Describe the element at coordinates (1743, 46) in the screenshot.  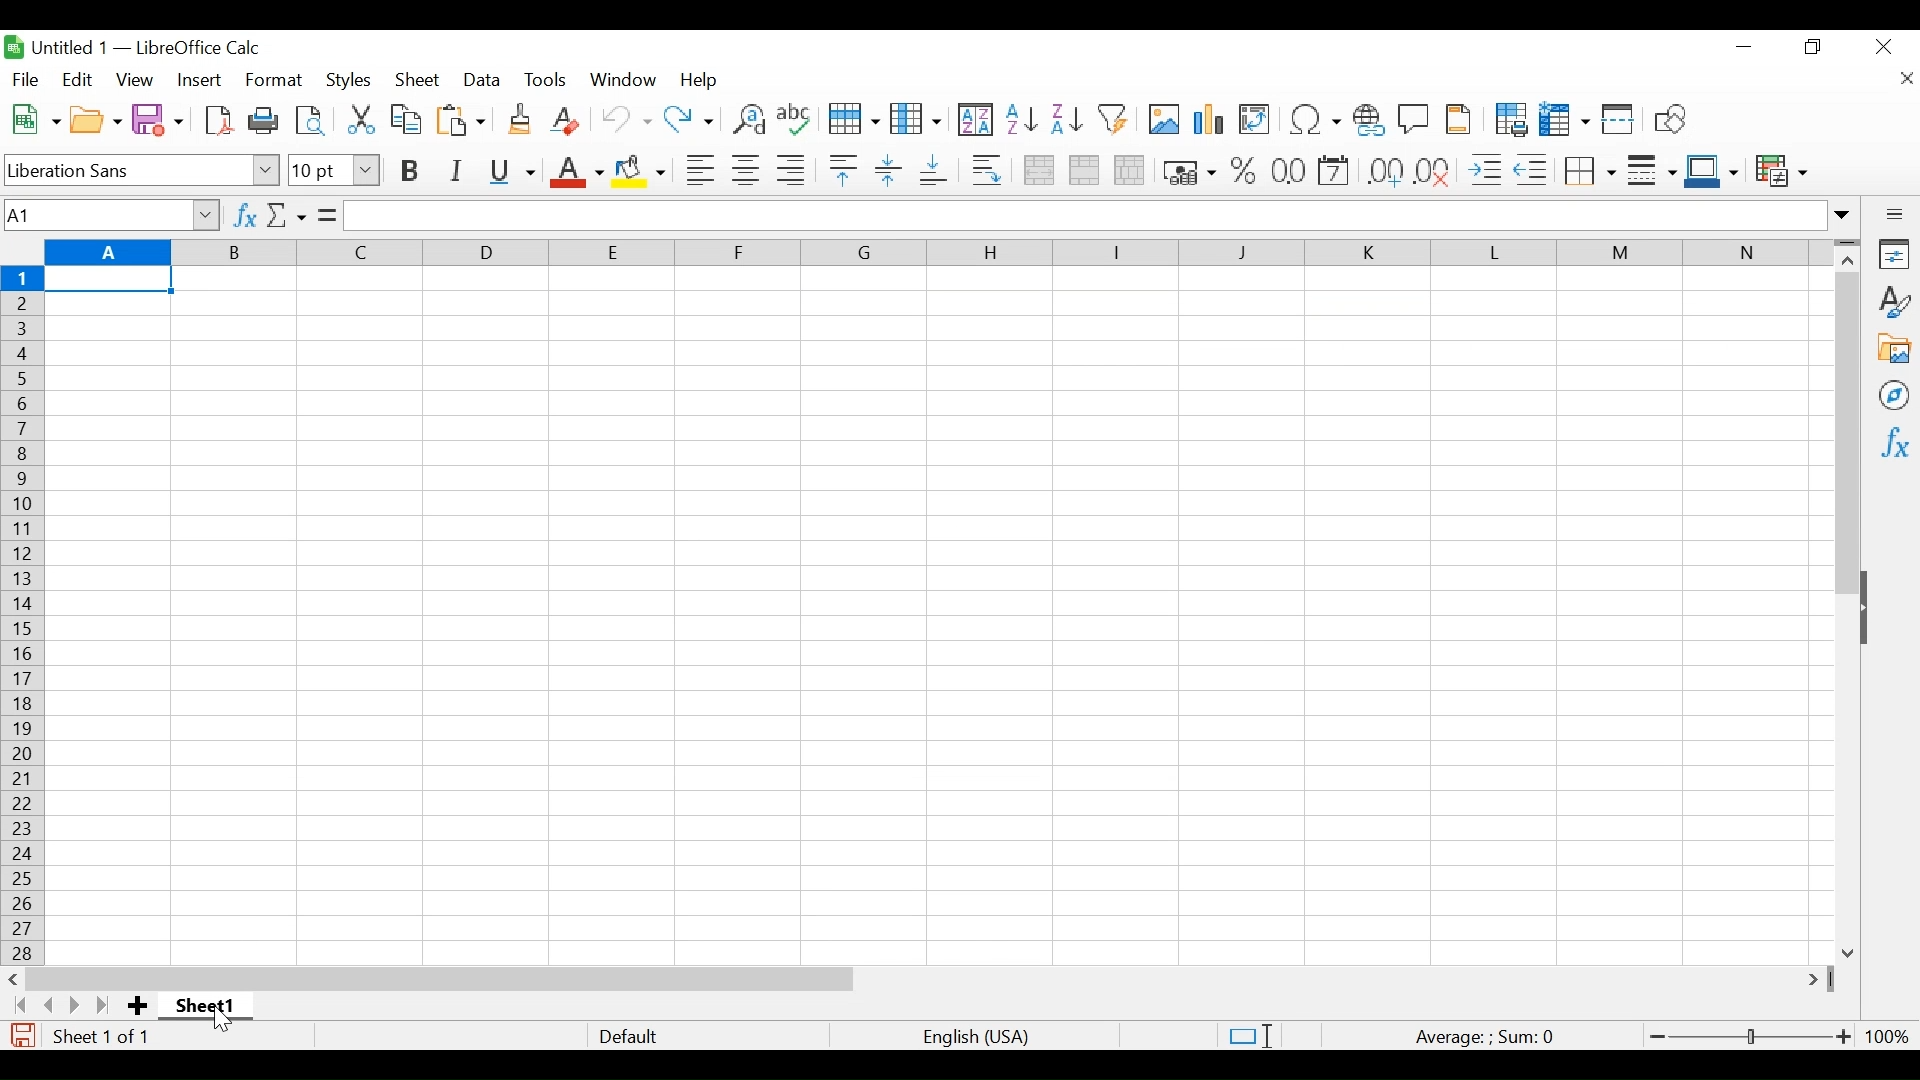
I see `minimize` at that location.